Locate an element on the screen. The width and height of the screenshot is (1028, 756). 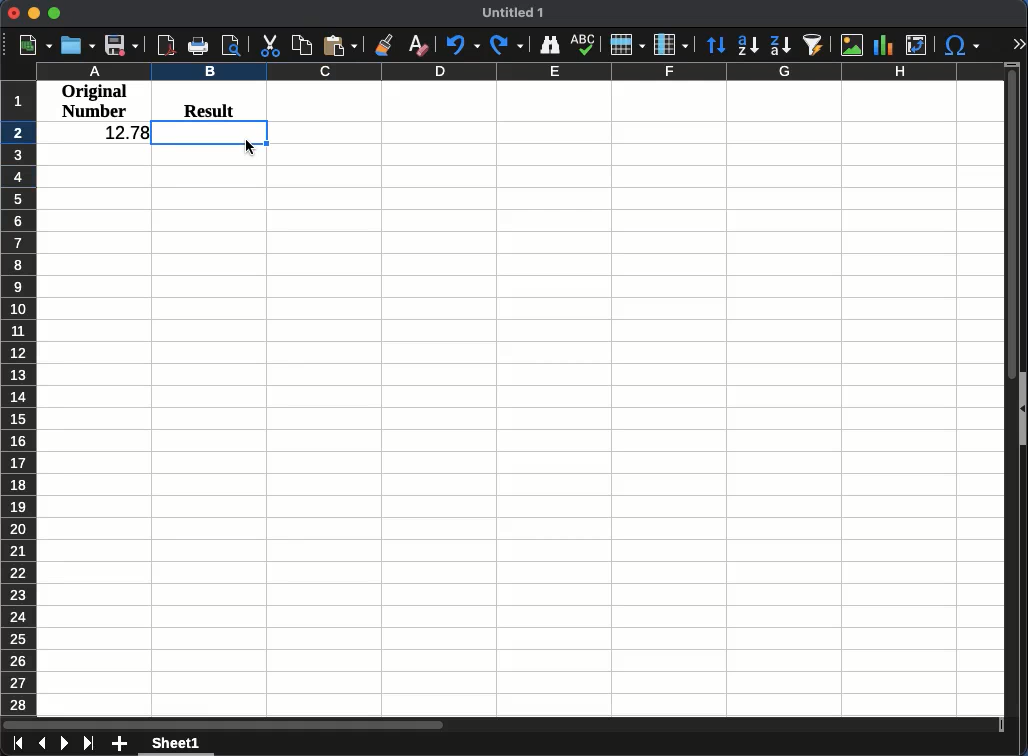
image is located at coordinates (852, 47).